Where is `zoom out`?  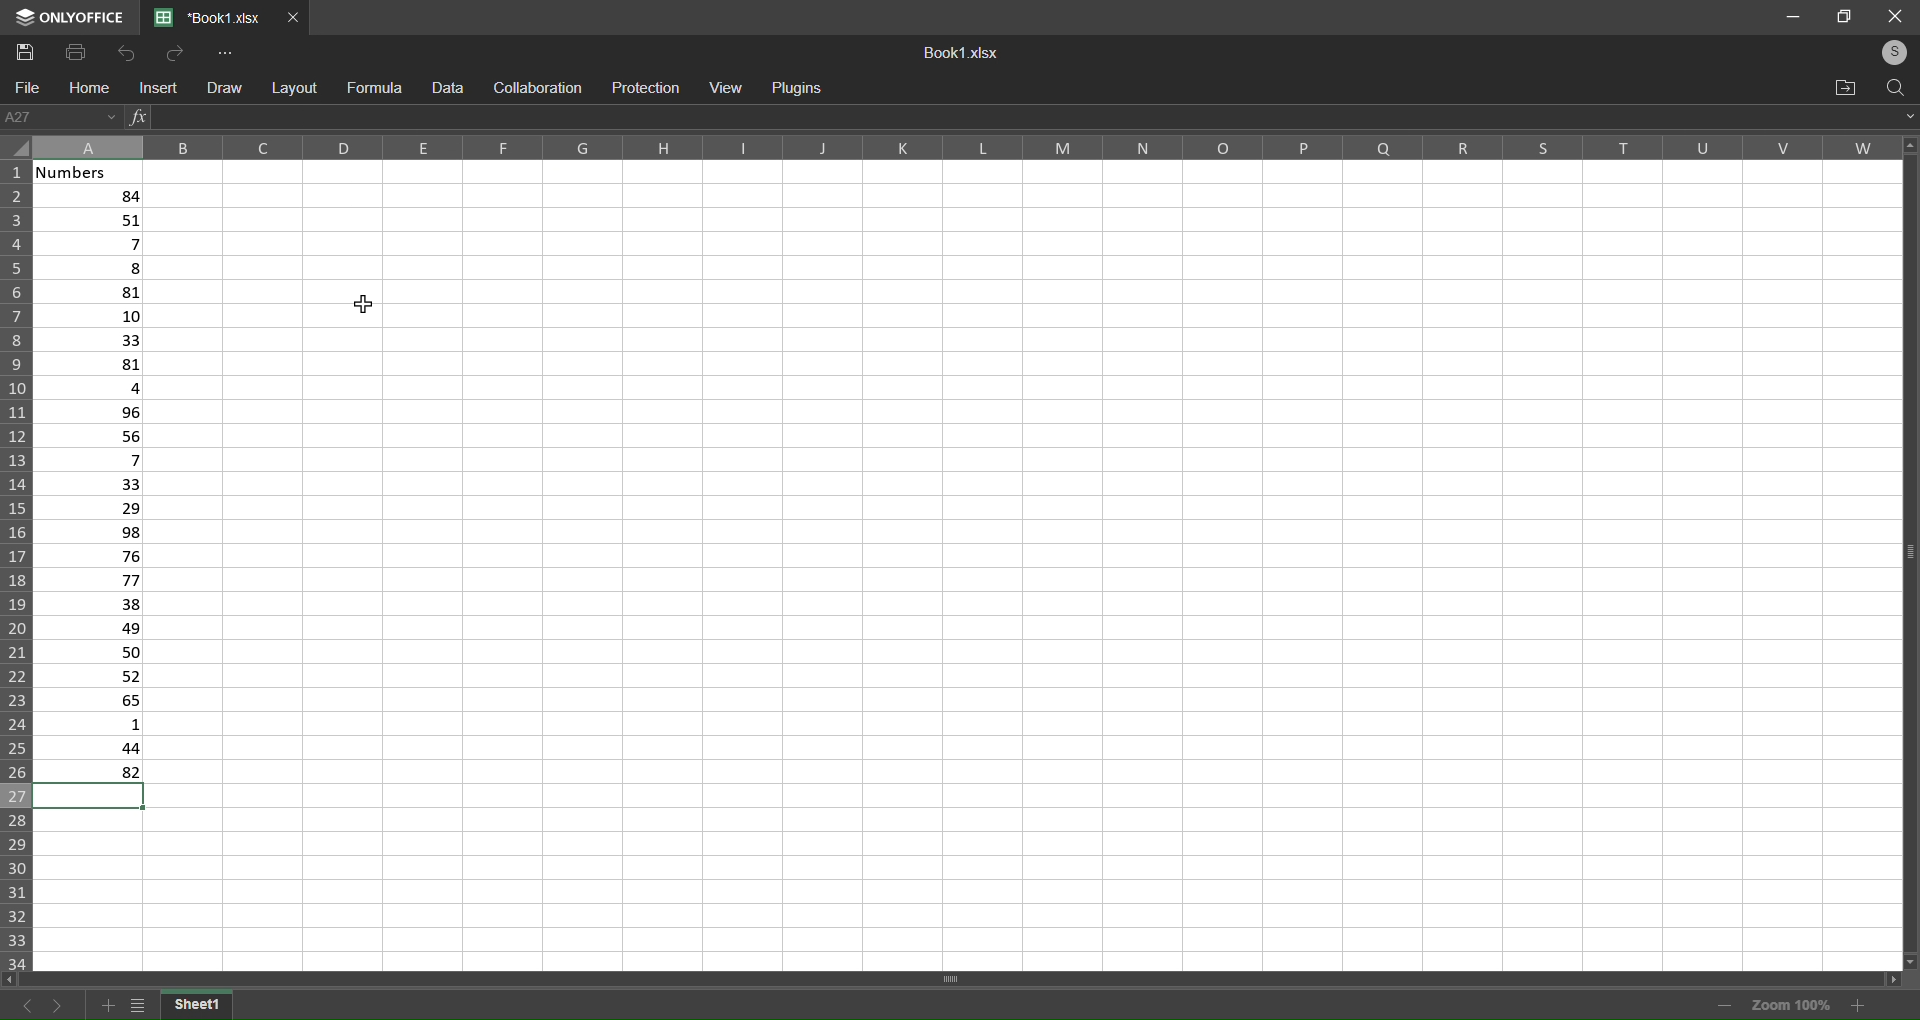
zoom out is located at coordinates (1718, 1005).